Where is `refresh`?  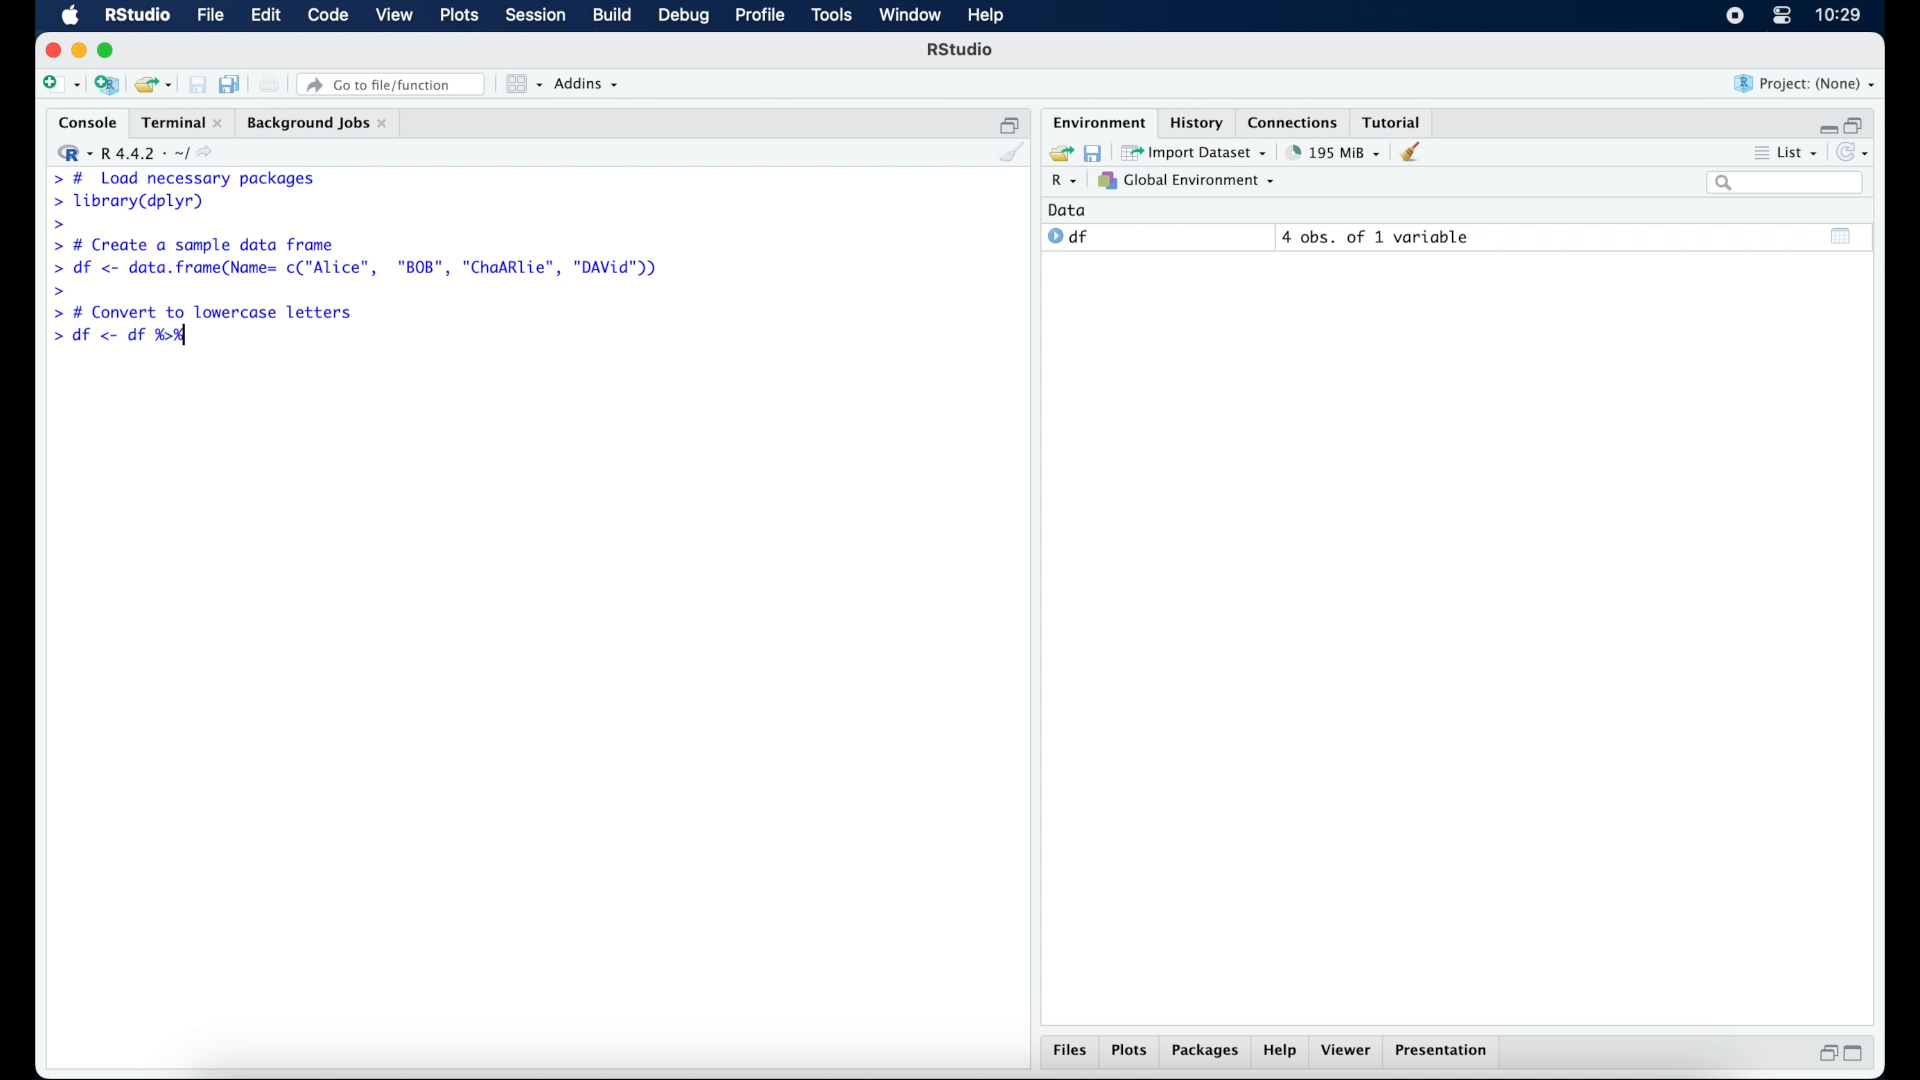
refresh is located at coordinates (1856, 154).